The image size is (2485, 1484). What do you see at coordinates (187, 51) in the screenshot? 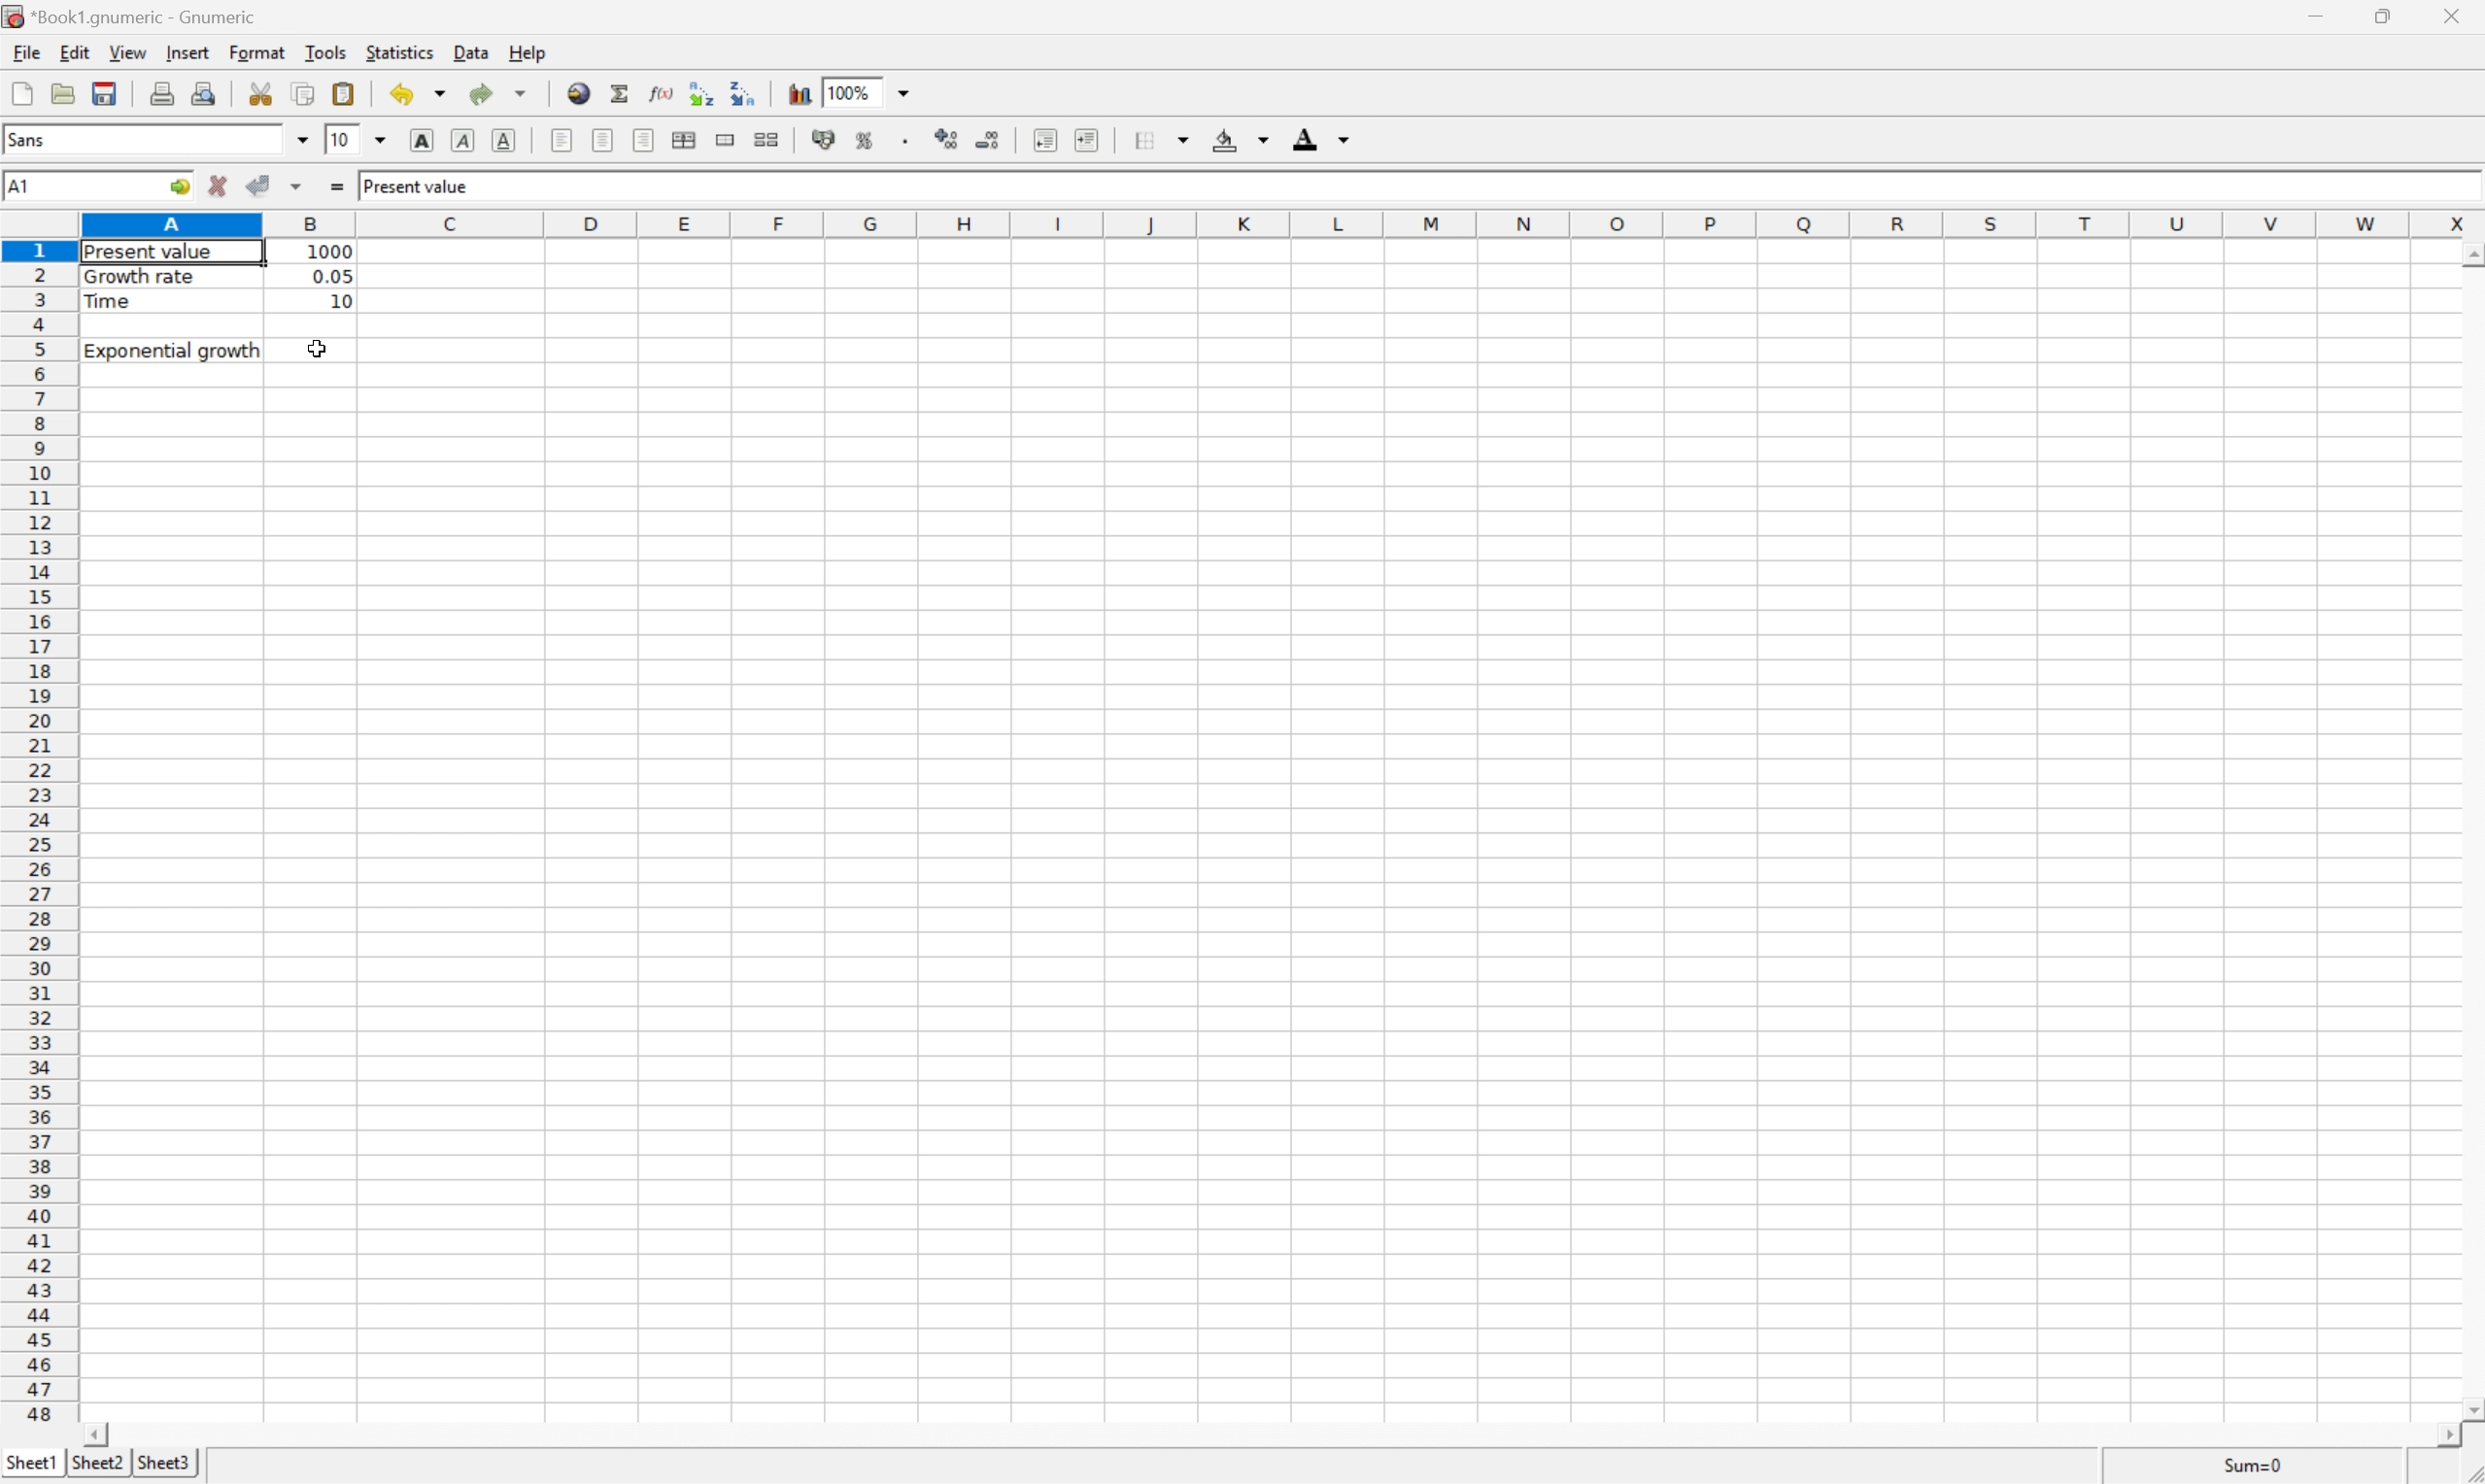
I see `Insert` at bounding box center [187, 51].